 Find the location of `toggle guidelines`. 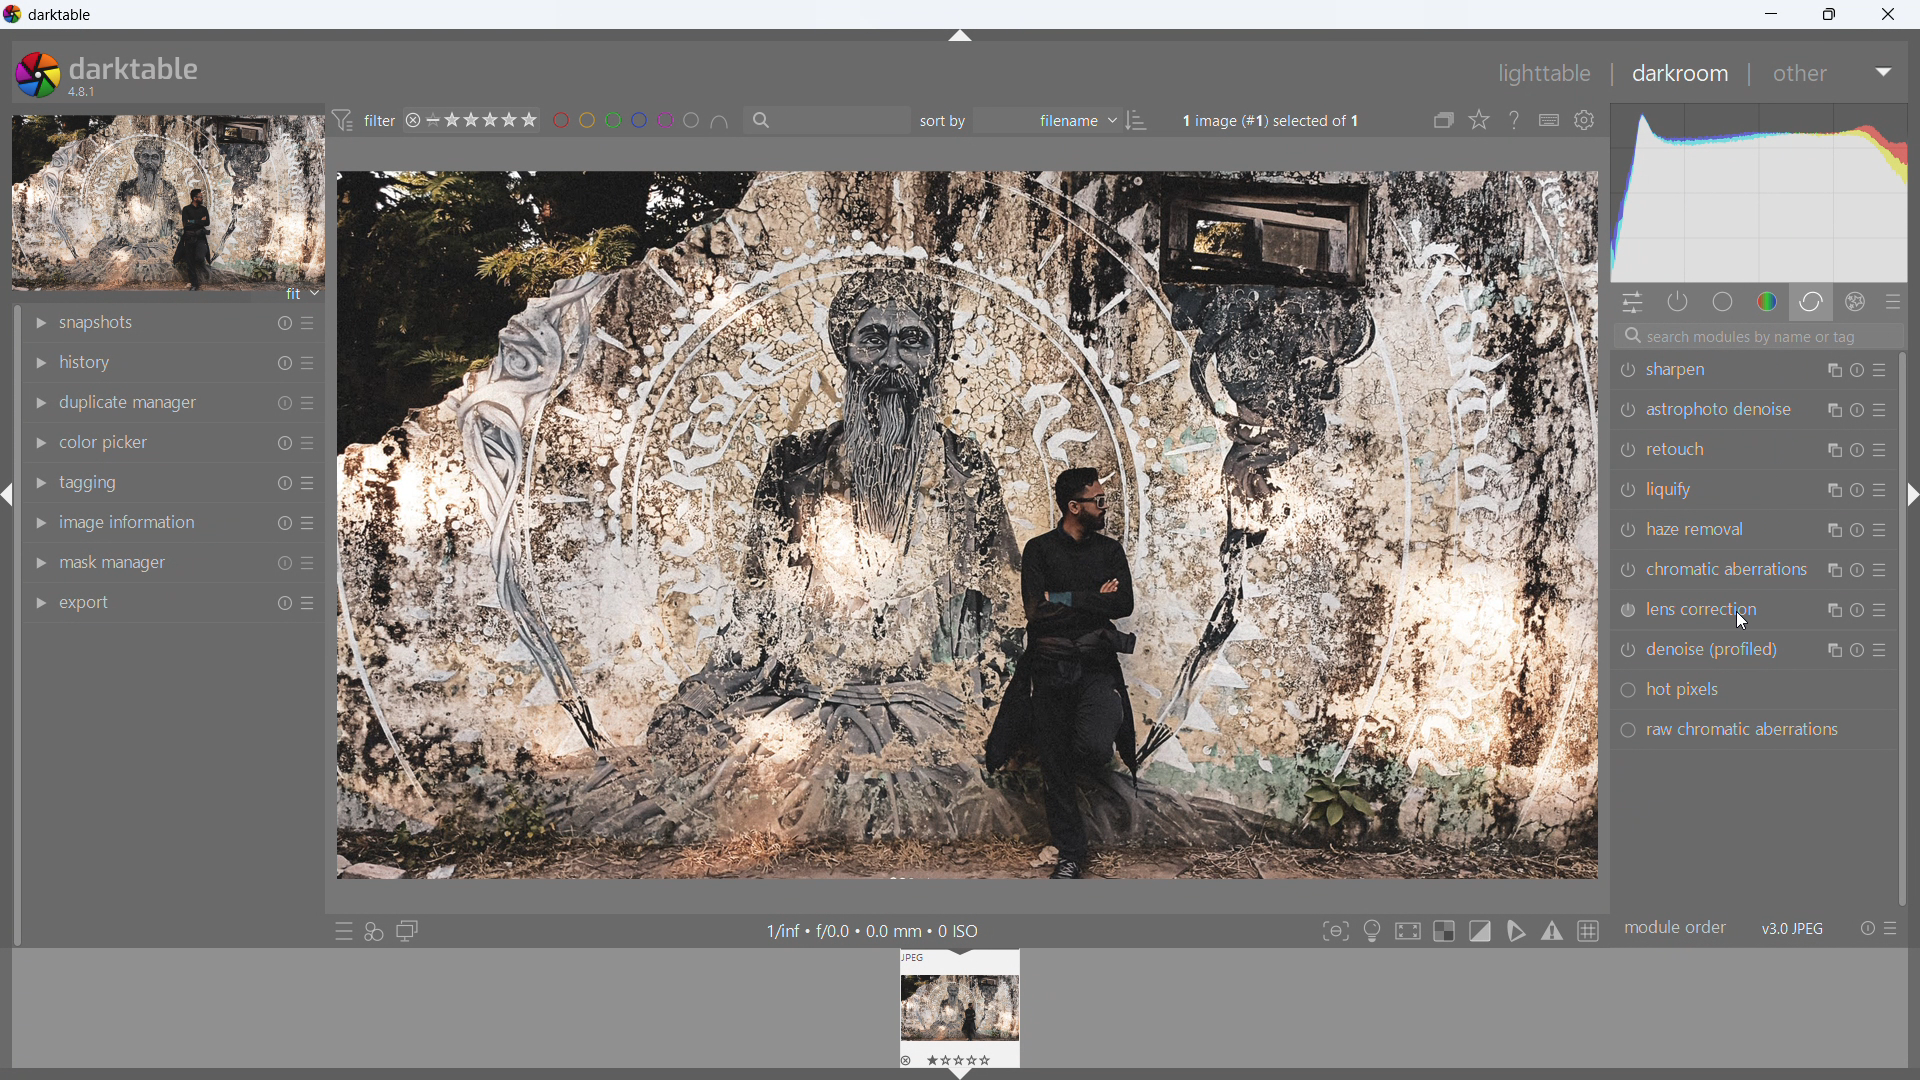

toggle guidelines is located at coordinates (1589, 931).